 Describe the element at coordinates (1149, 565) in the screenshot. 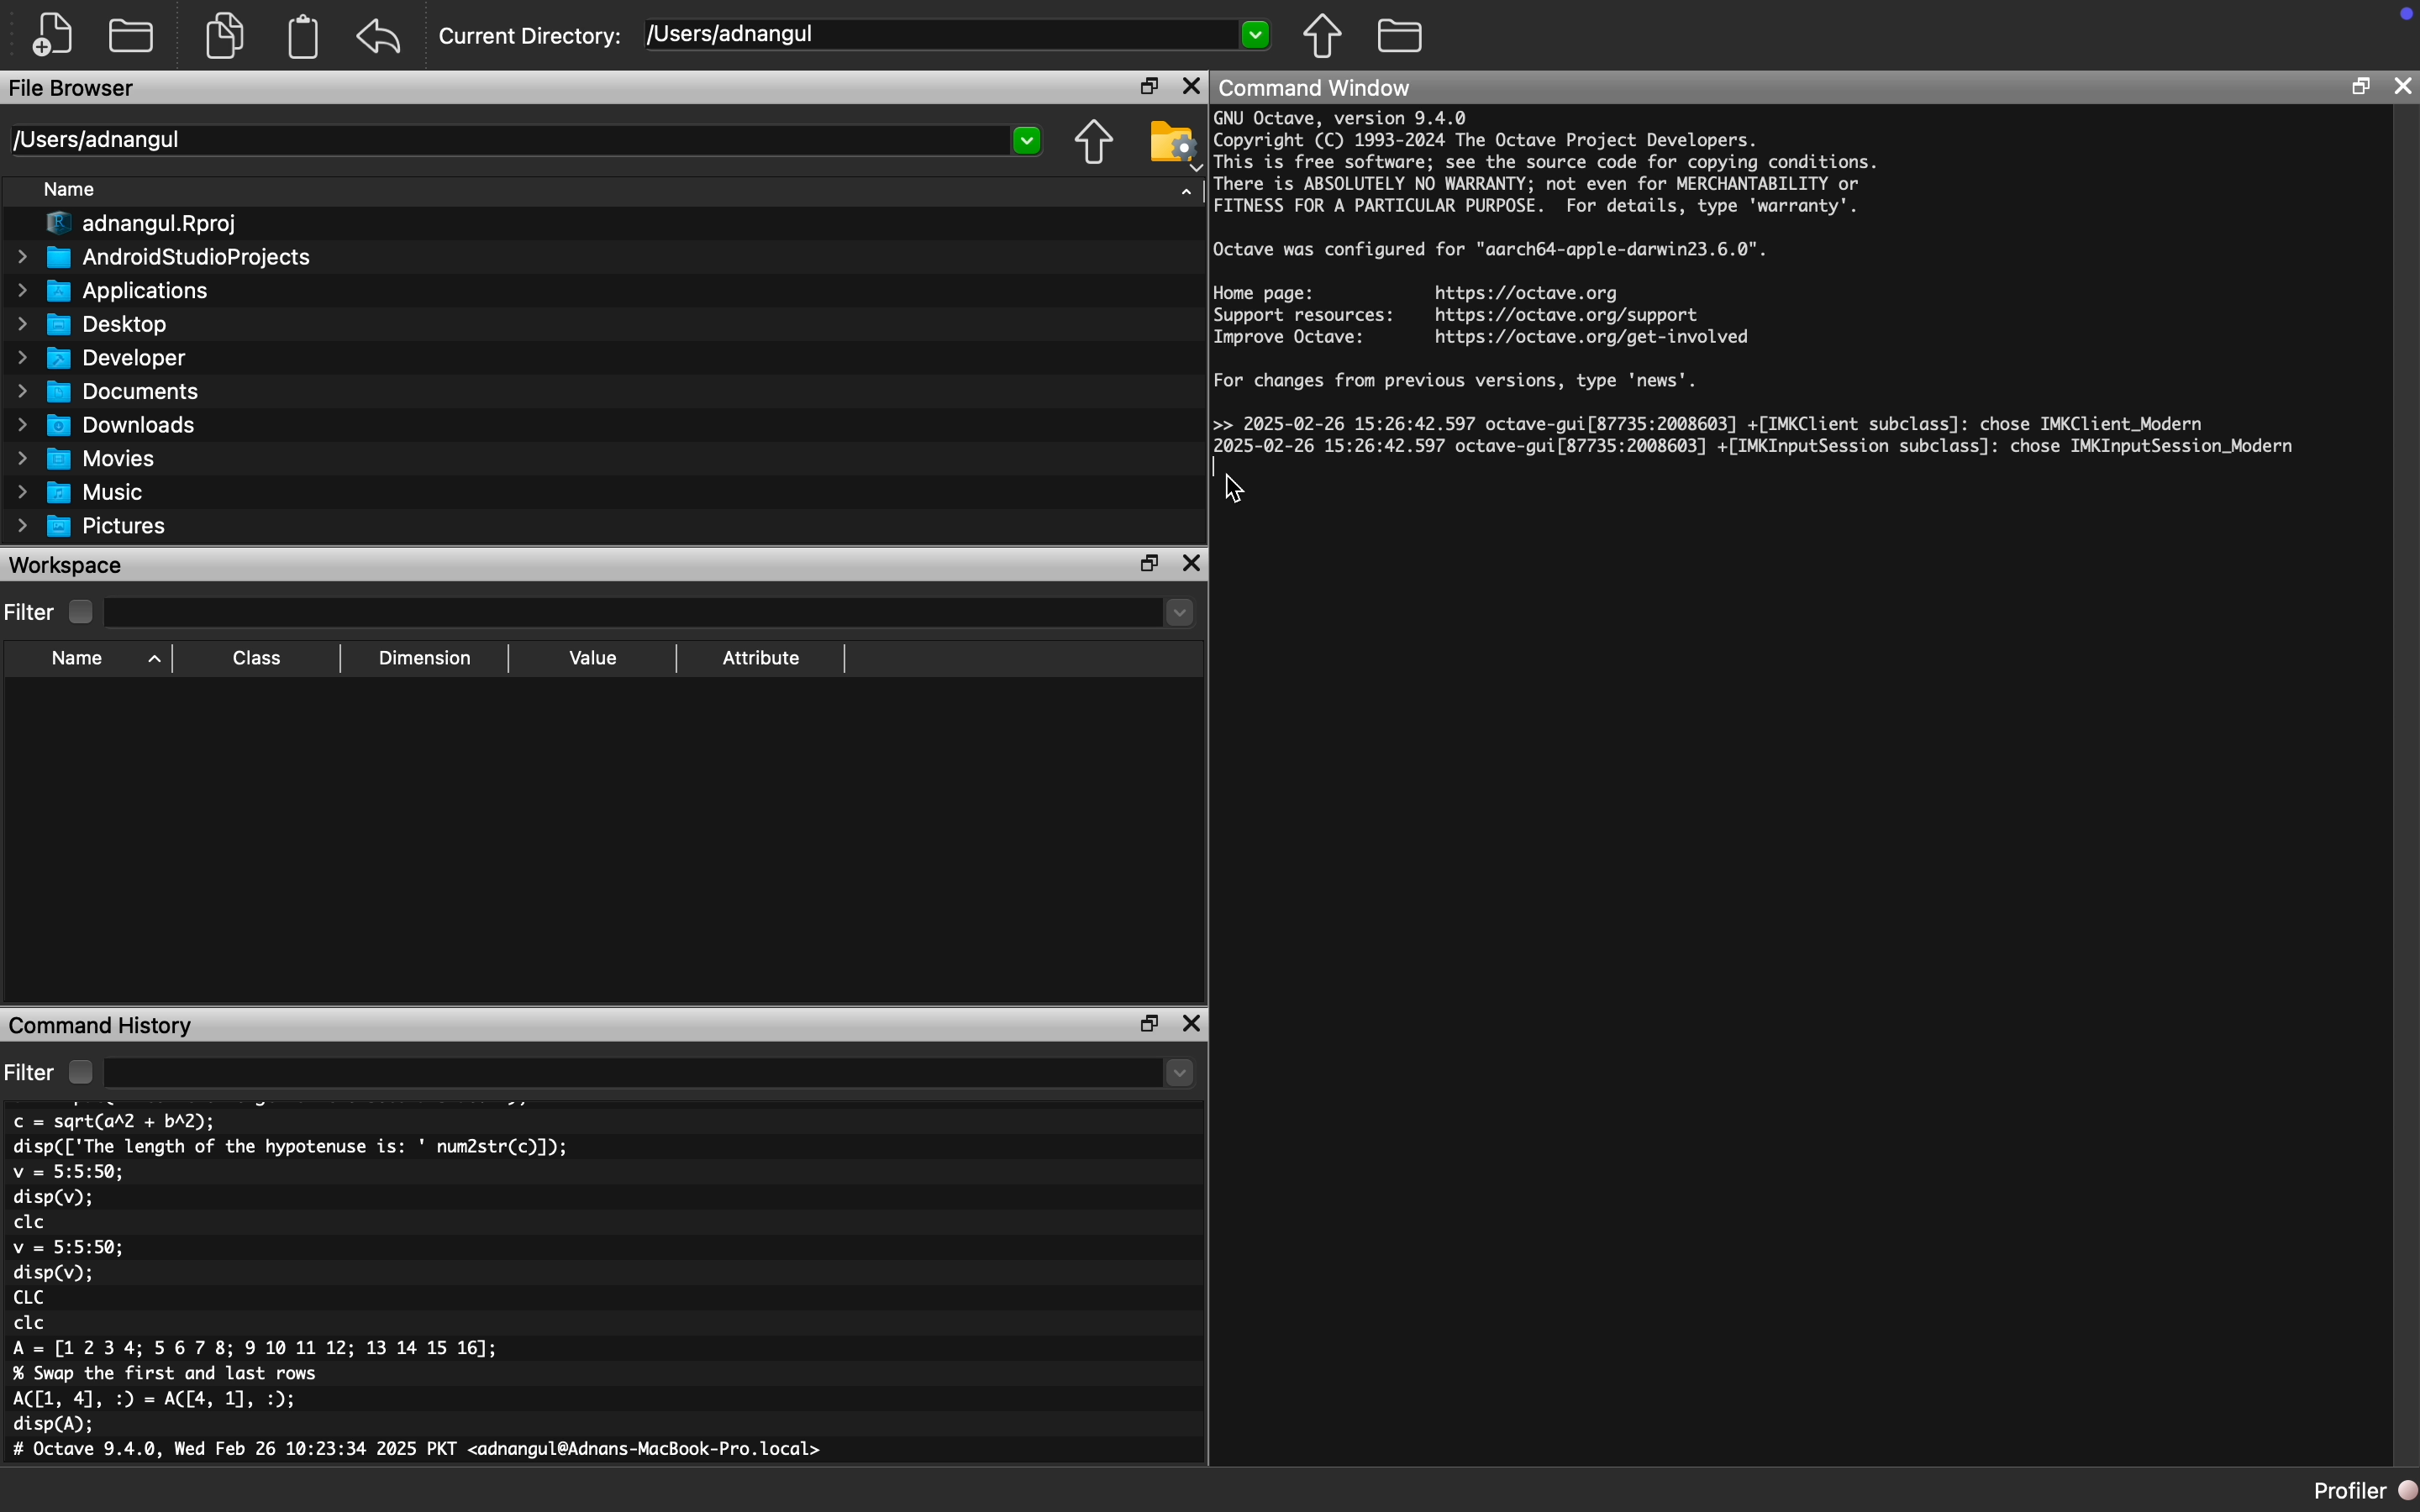

I see `Restore Down` at that location.